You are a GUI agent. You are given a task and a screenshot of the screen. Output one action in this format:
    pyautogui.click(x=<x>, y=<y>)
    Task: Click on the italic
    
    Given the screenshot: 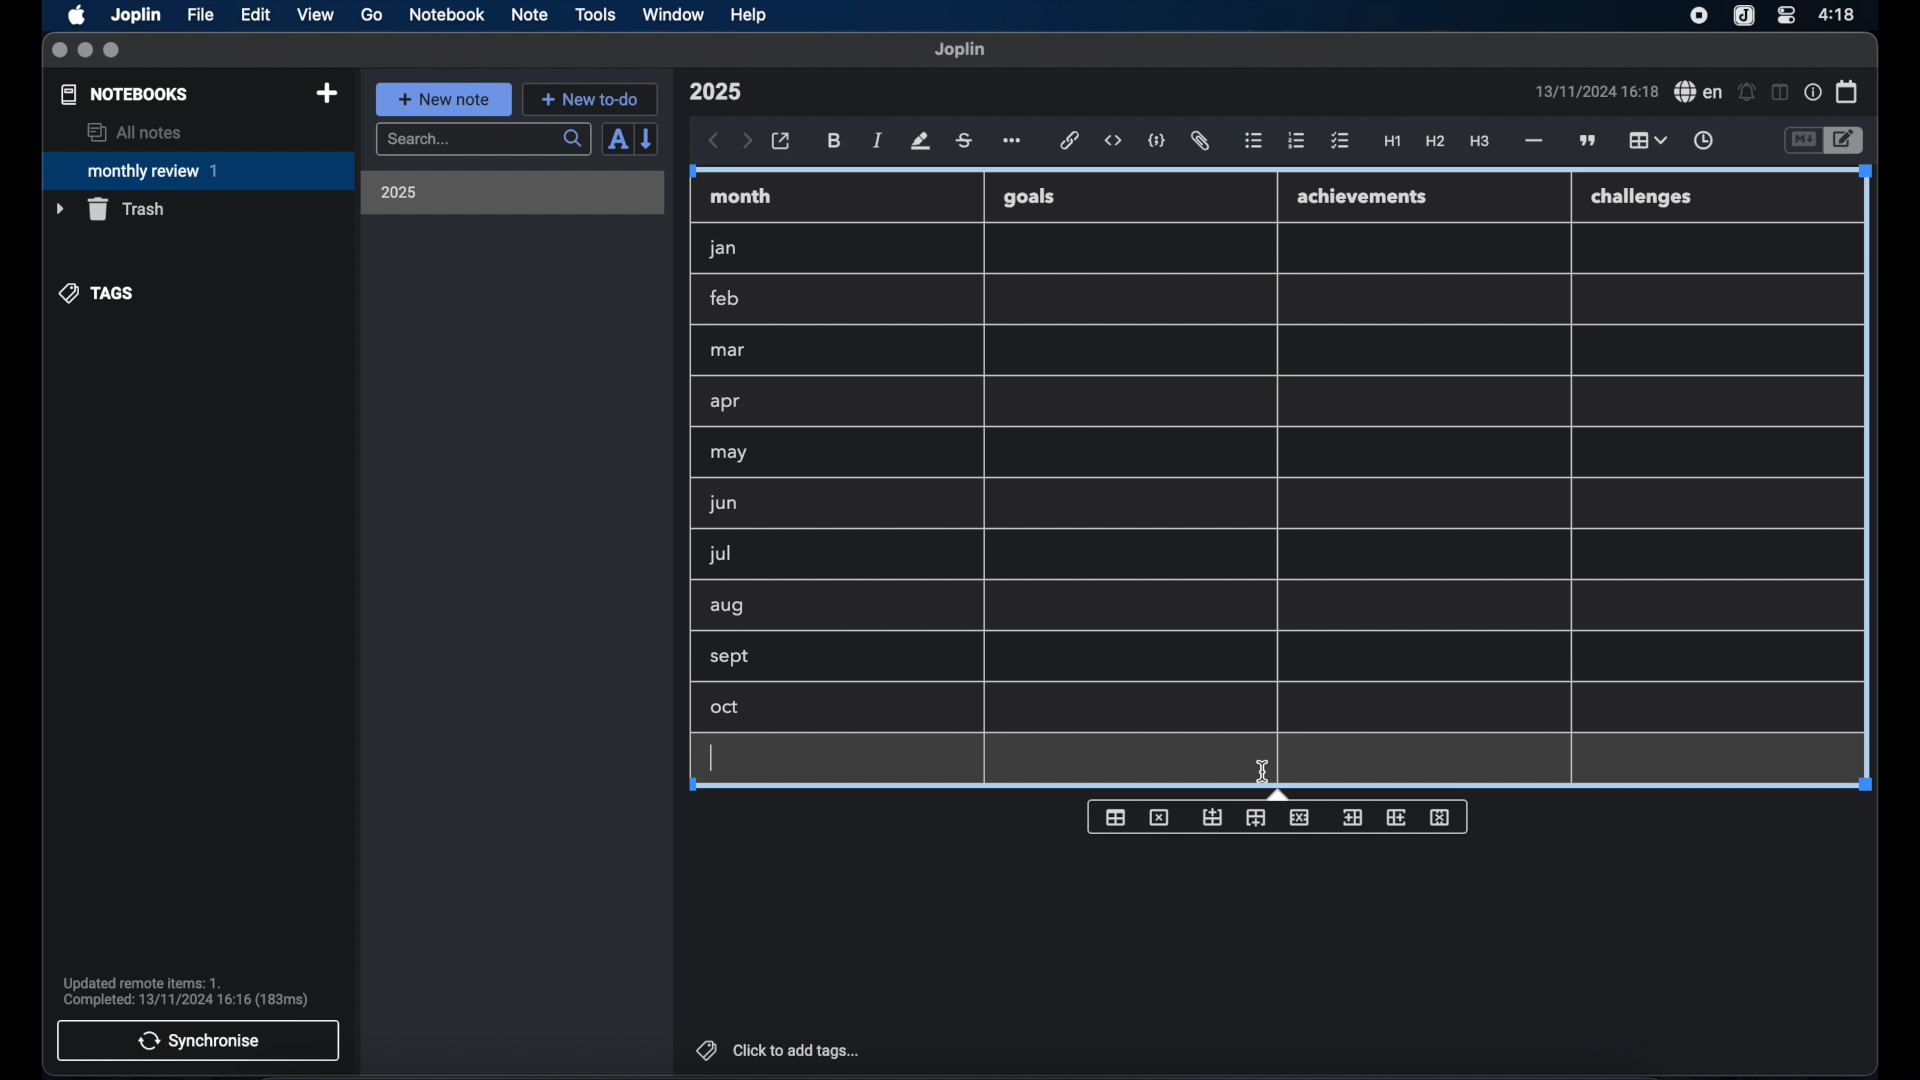 What is the action you would take?
    pyautogui.click(x=878, y=140)
    